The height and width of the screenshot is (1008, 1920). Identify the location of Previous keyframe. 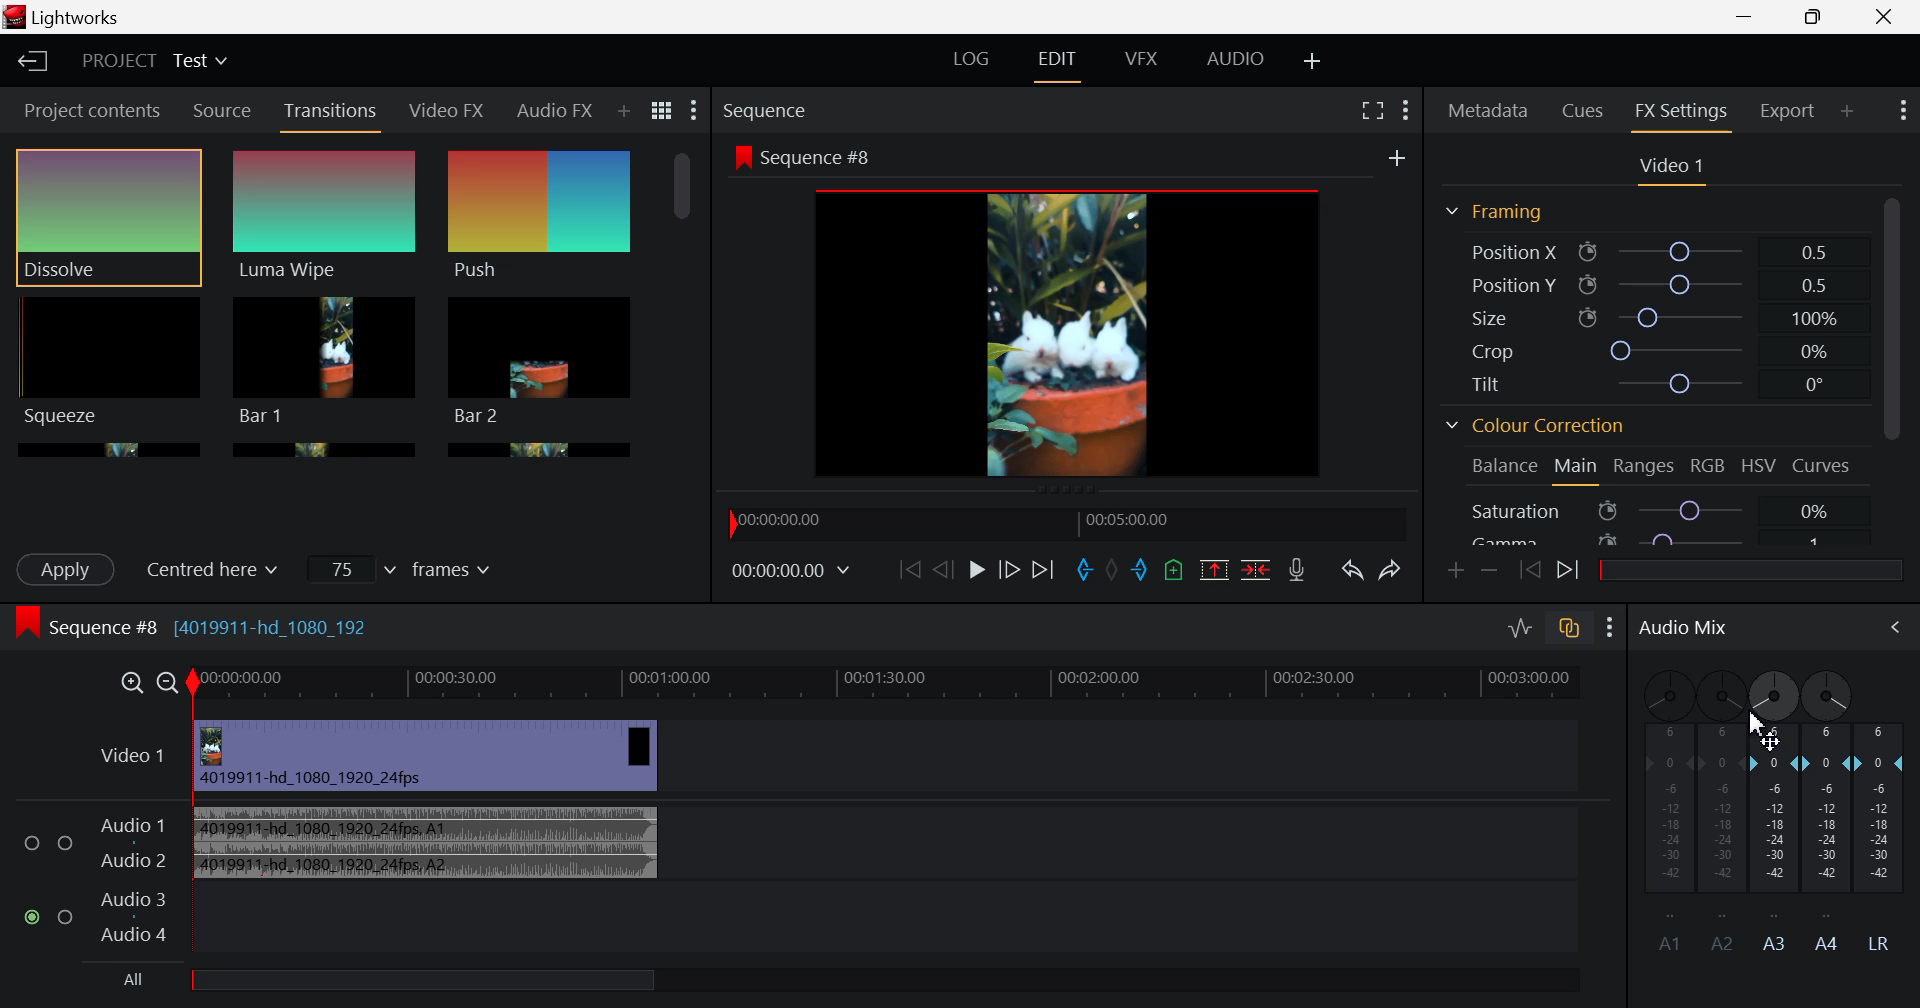
(1526, 567).